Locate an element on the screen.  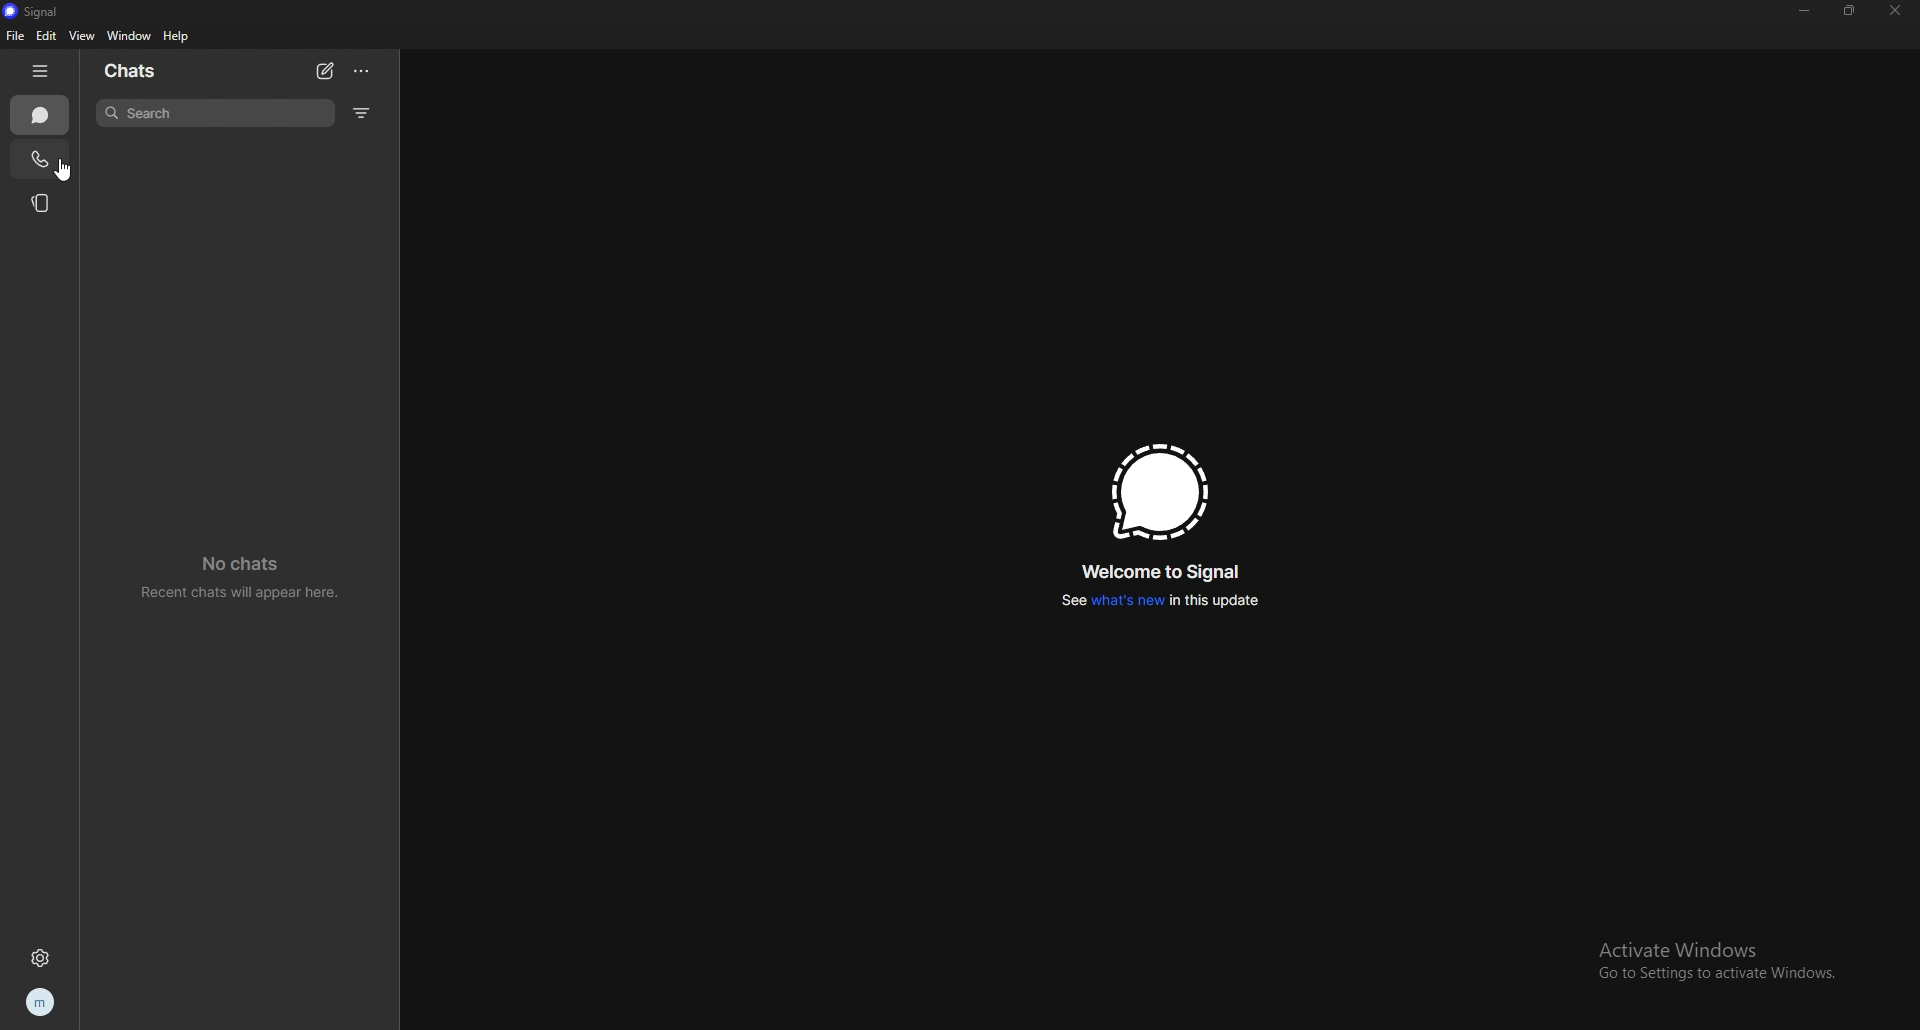
chats is located at coordinates (136, 70).